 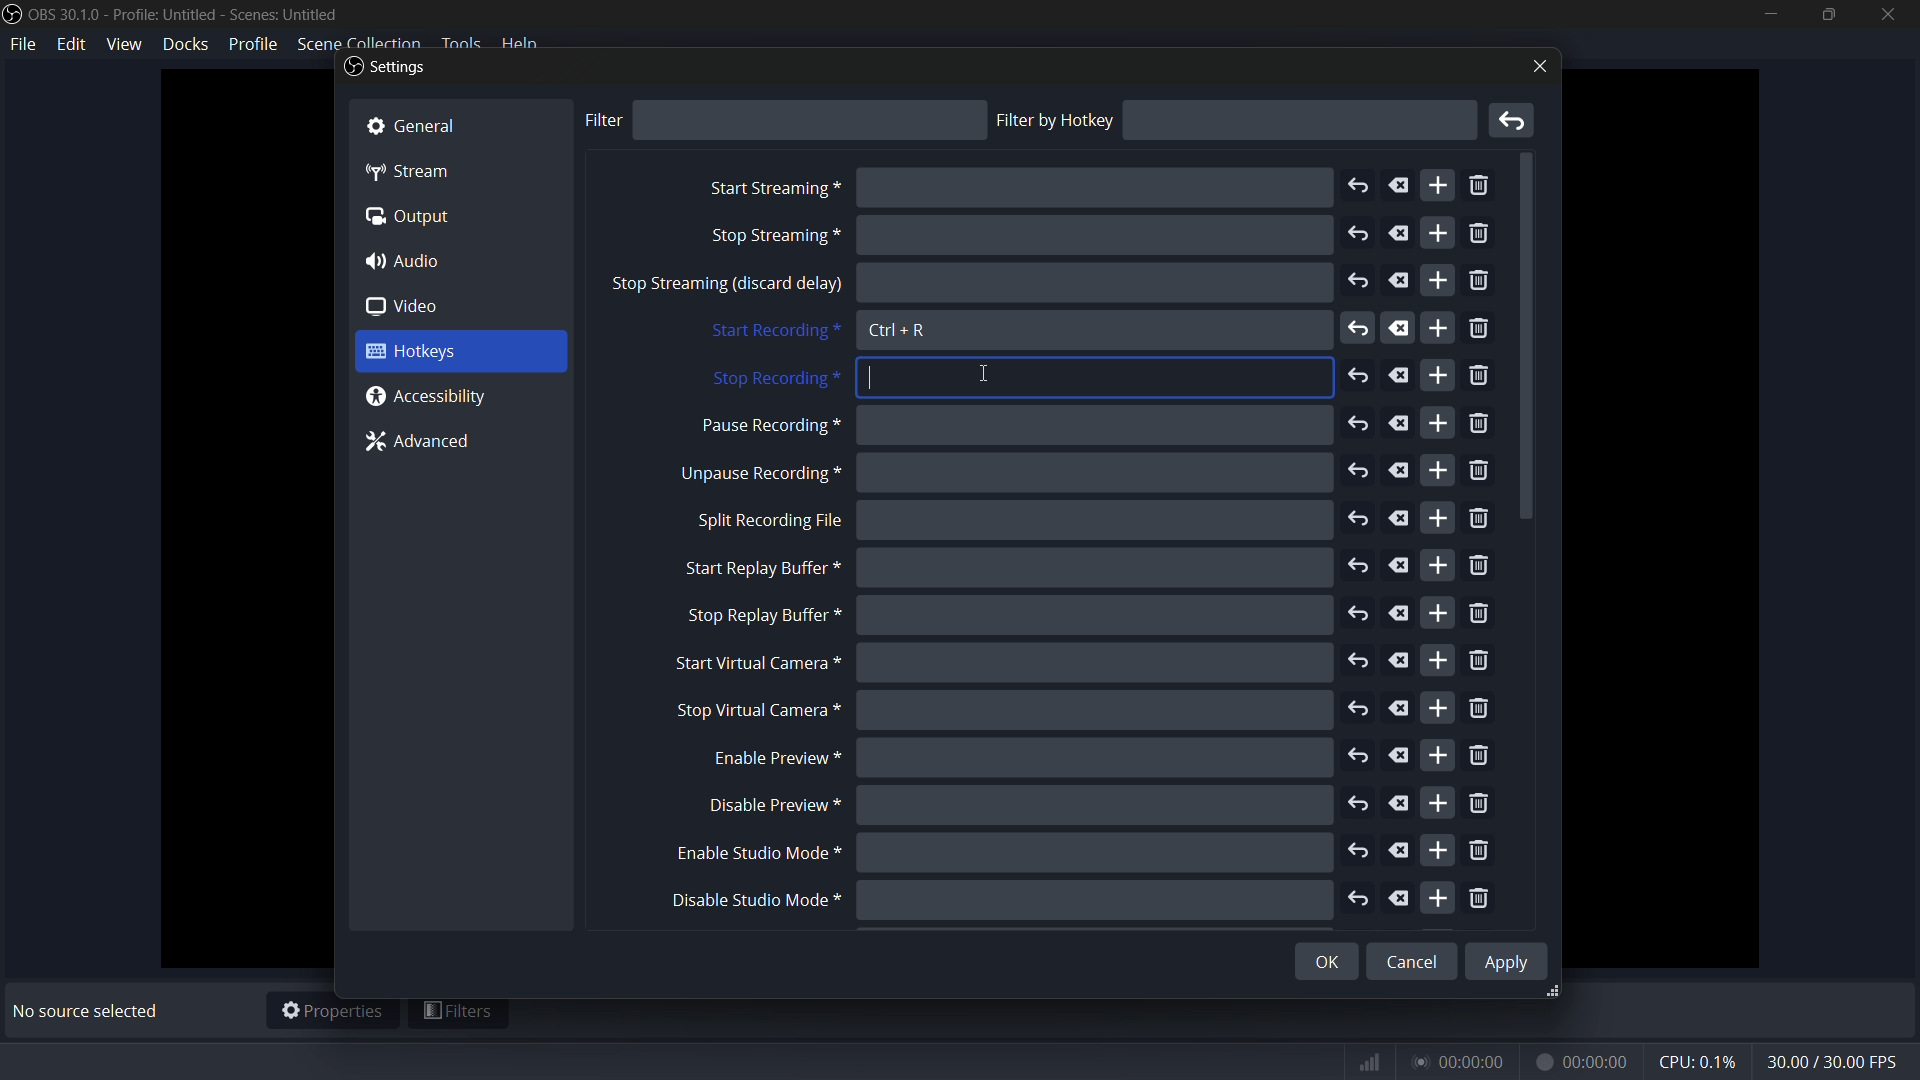 I want to click on add more, so click(x=1439, y=804).